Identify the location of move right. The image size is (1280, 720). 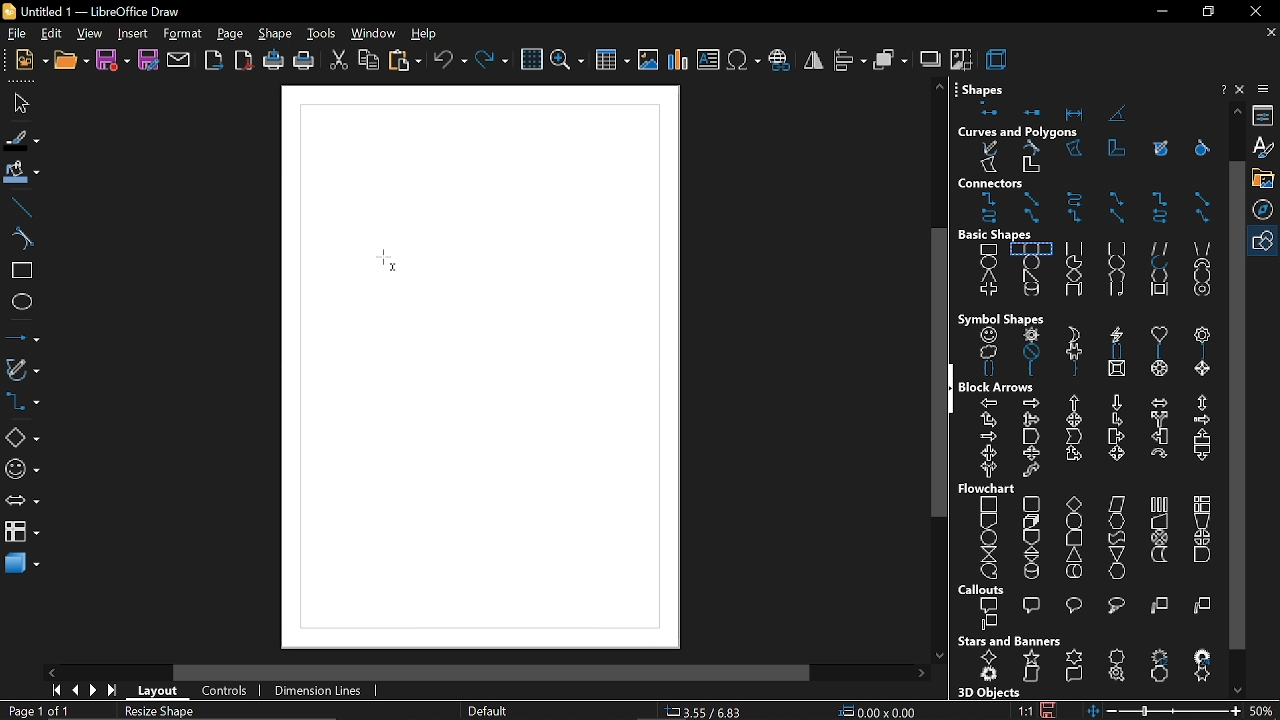
(921, 674).